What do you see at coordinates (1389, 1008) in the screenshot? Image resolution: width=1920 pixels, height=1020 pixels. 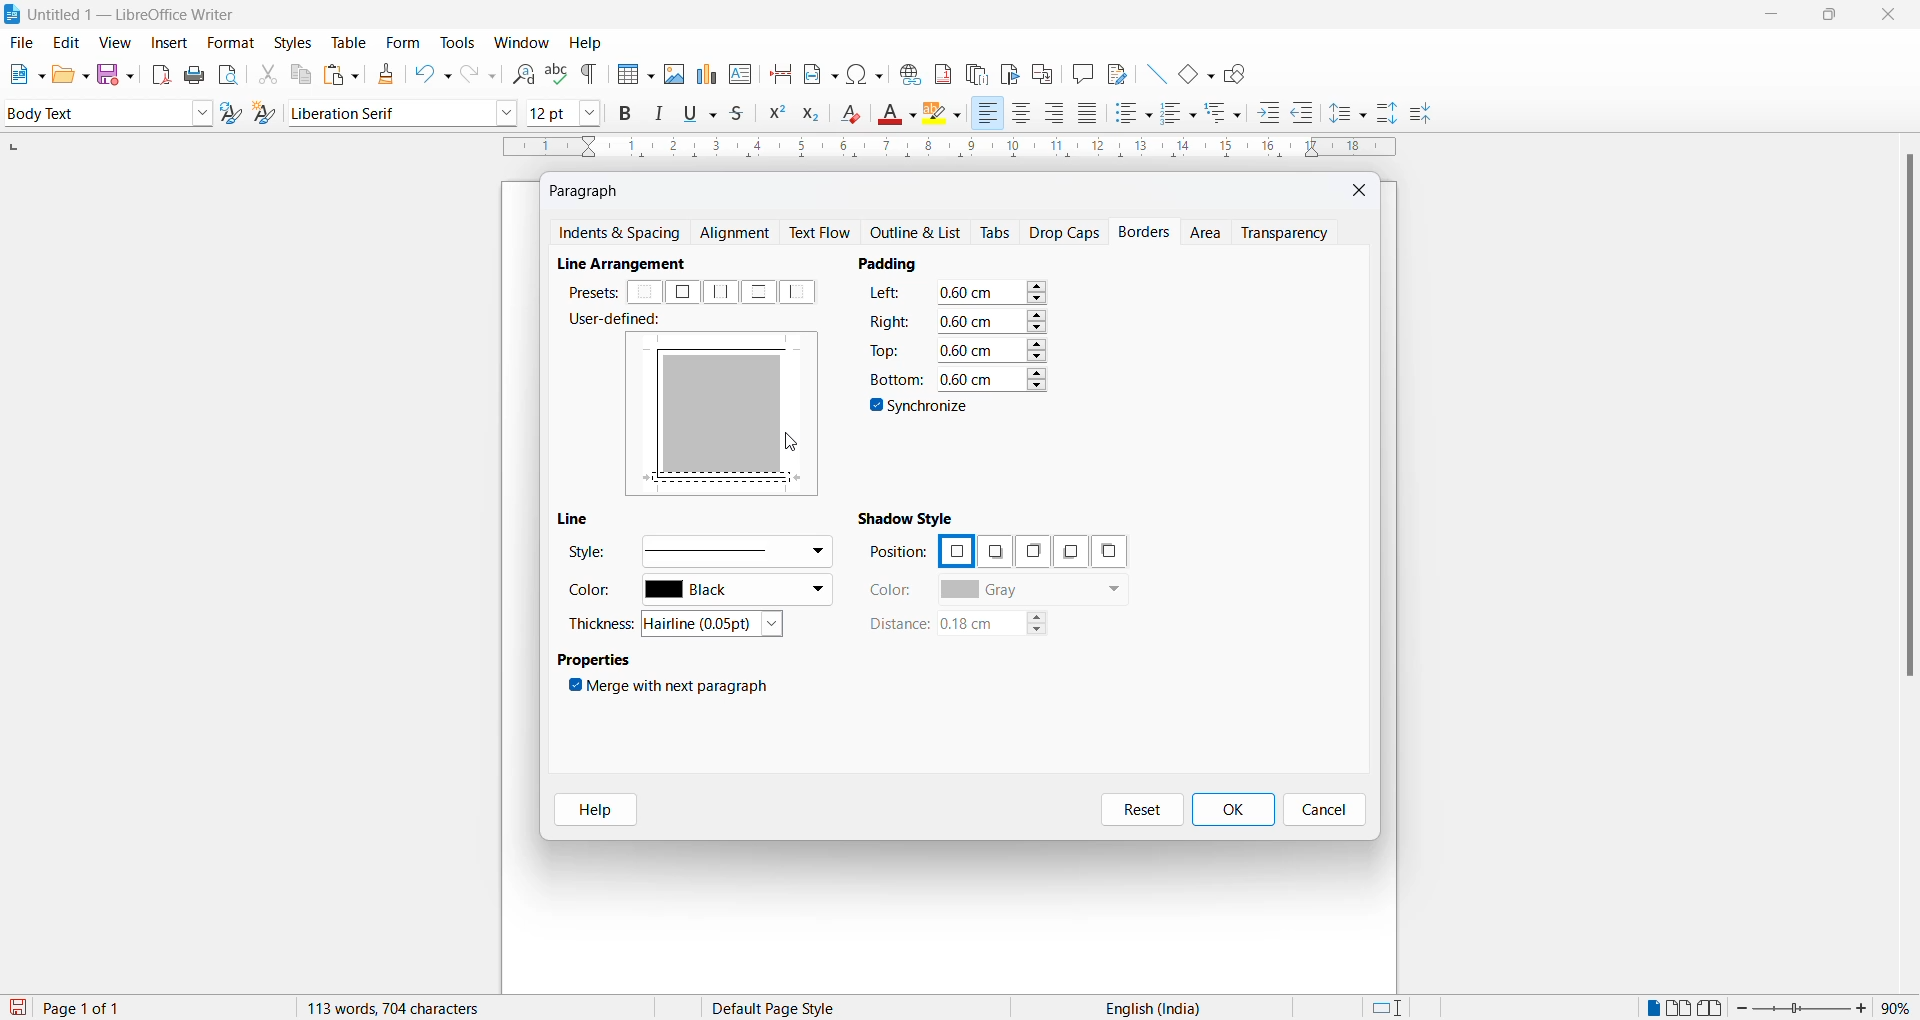 I see `standard selection` at bounding box center [1389, 1008].